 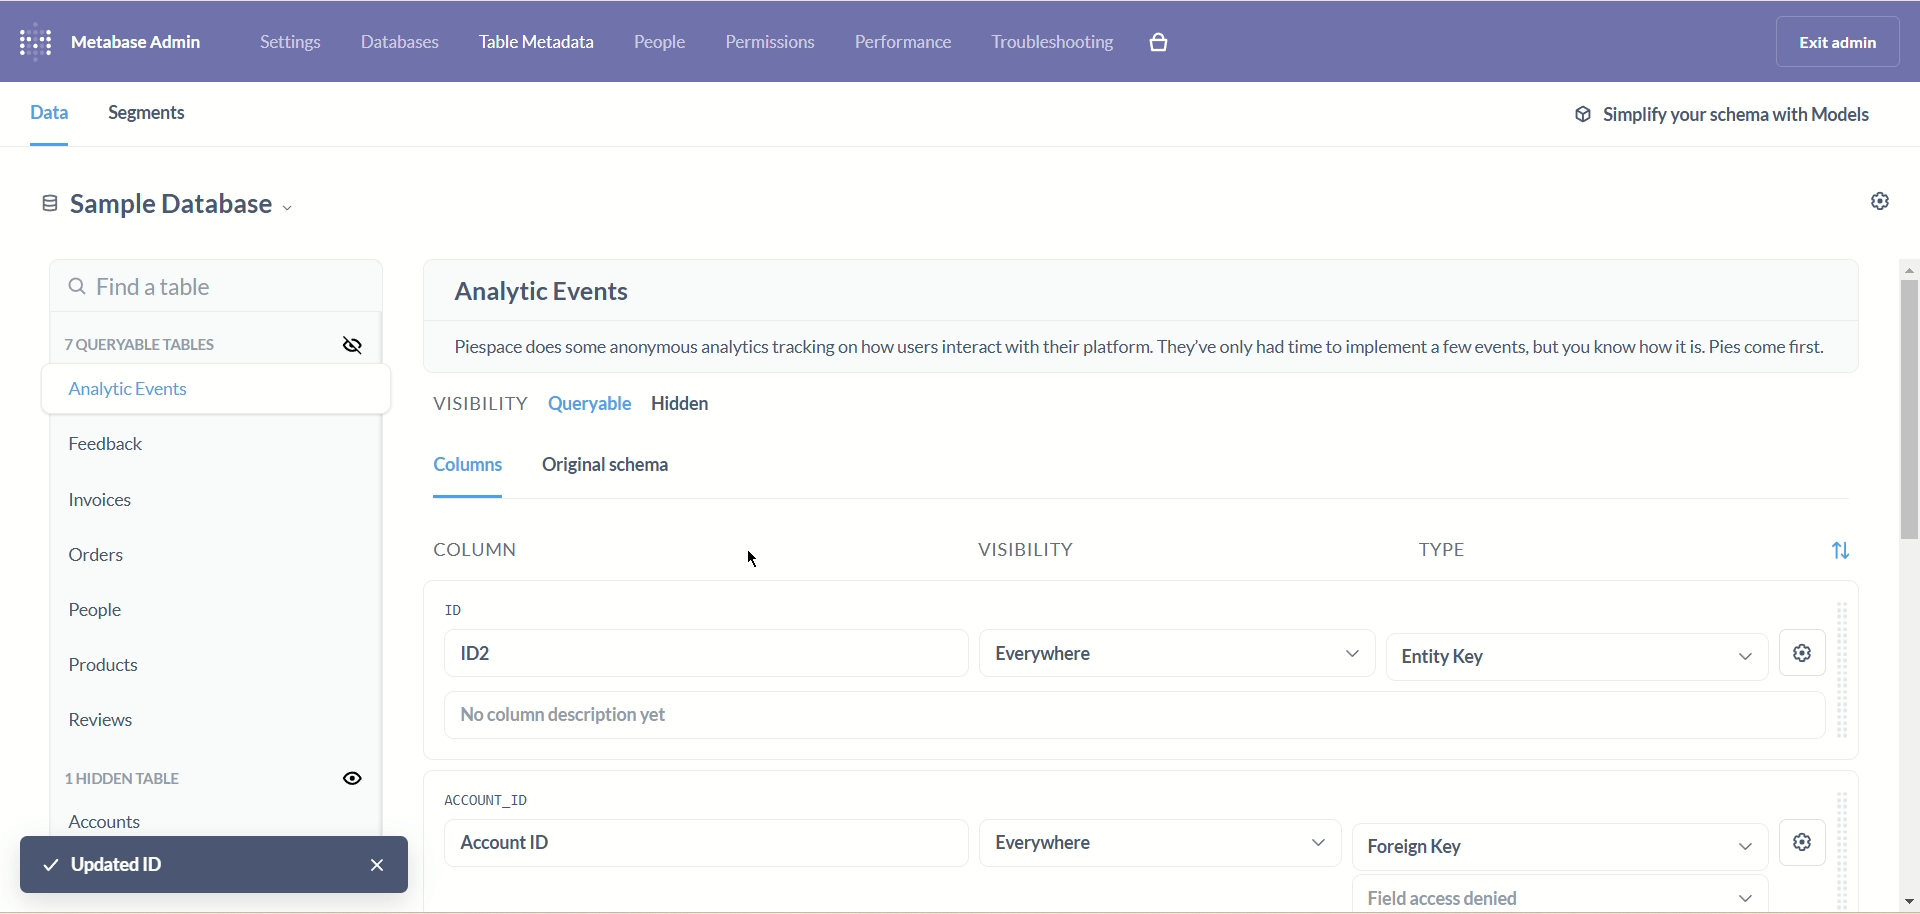 What do you see at coordinates (777, 45) in the screenshot?
I see `Permissions` at bounding box center [777, 45].